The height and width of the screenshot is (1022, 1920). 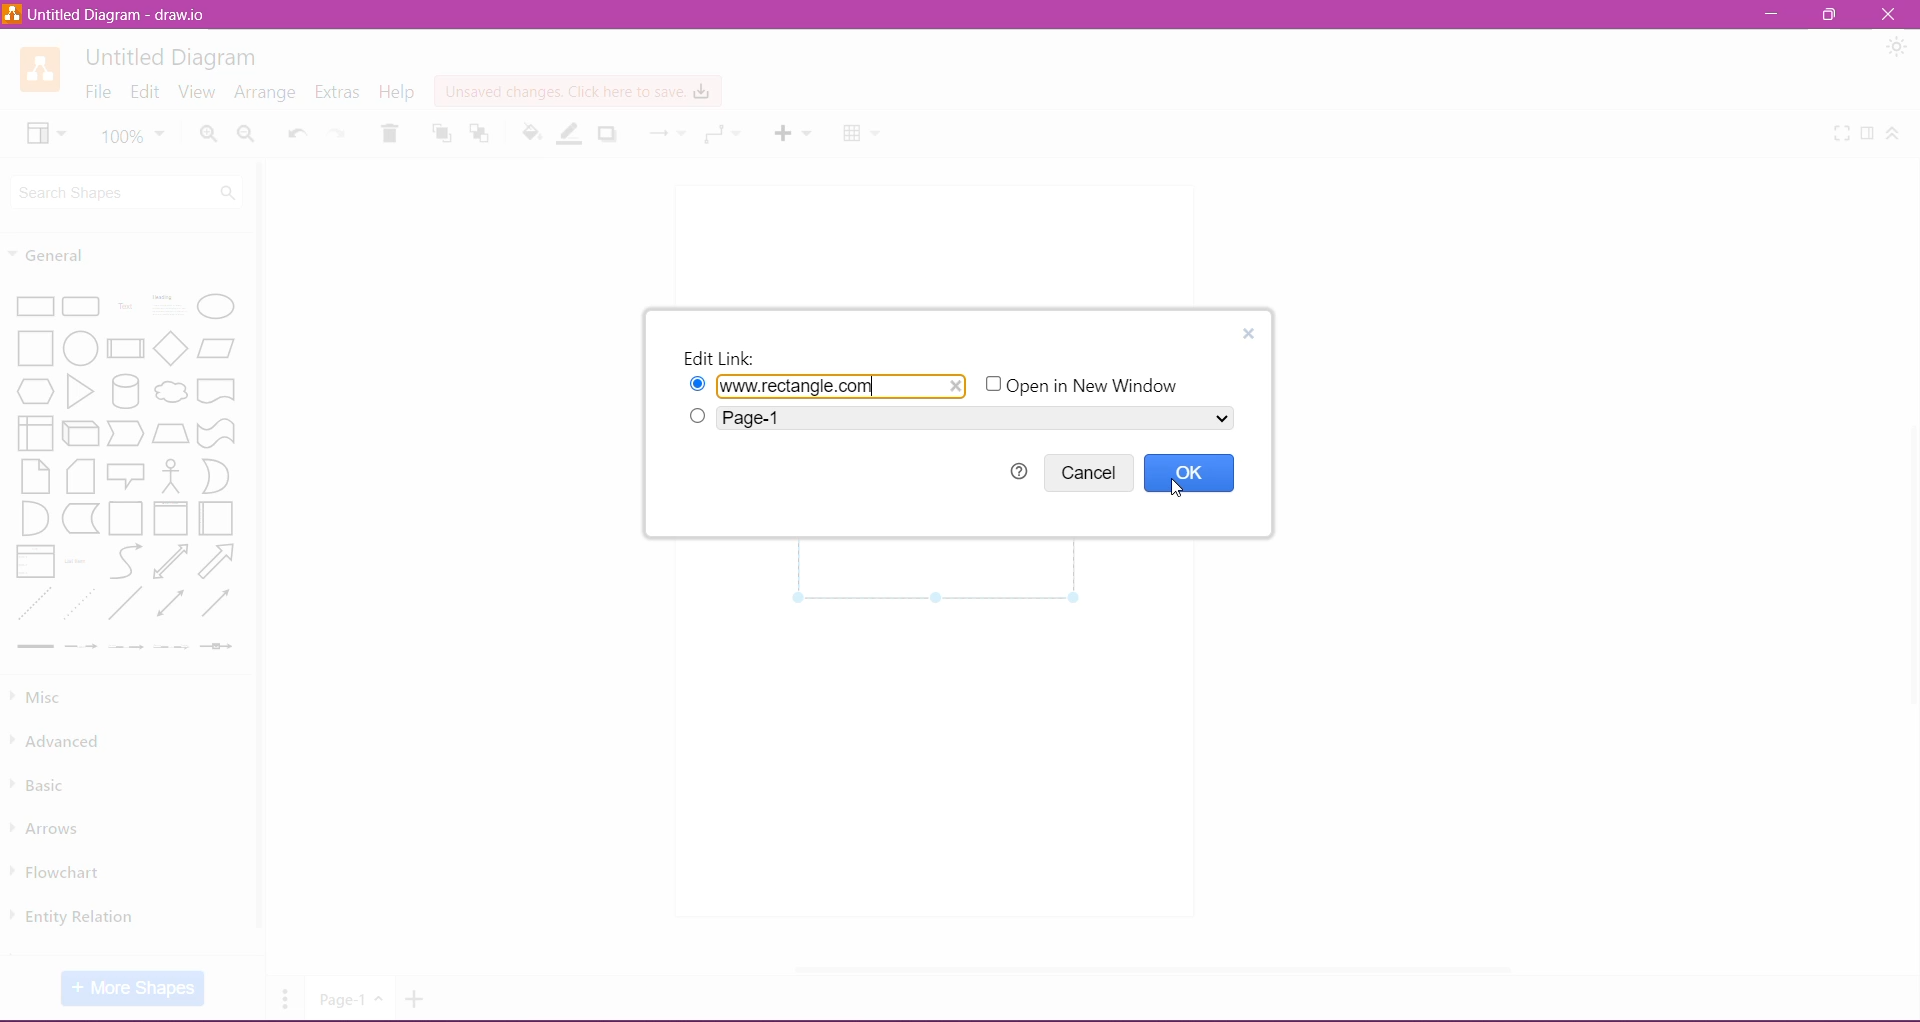 I want to click on Unsaved Changes. Click here to save., so click(x=577, y=92).